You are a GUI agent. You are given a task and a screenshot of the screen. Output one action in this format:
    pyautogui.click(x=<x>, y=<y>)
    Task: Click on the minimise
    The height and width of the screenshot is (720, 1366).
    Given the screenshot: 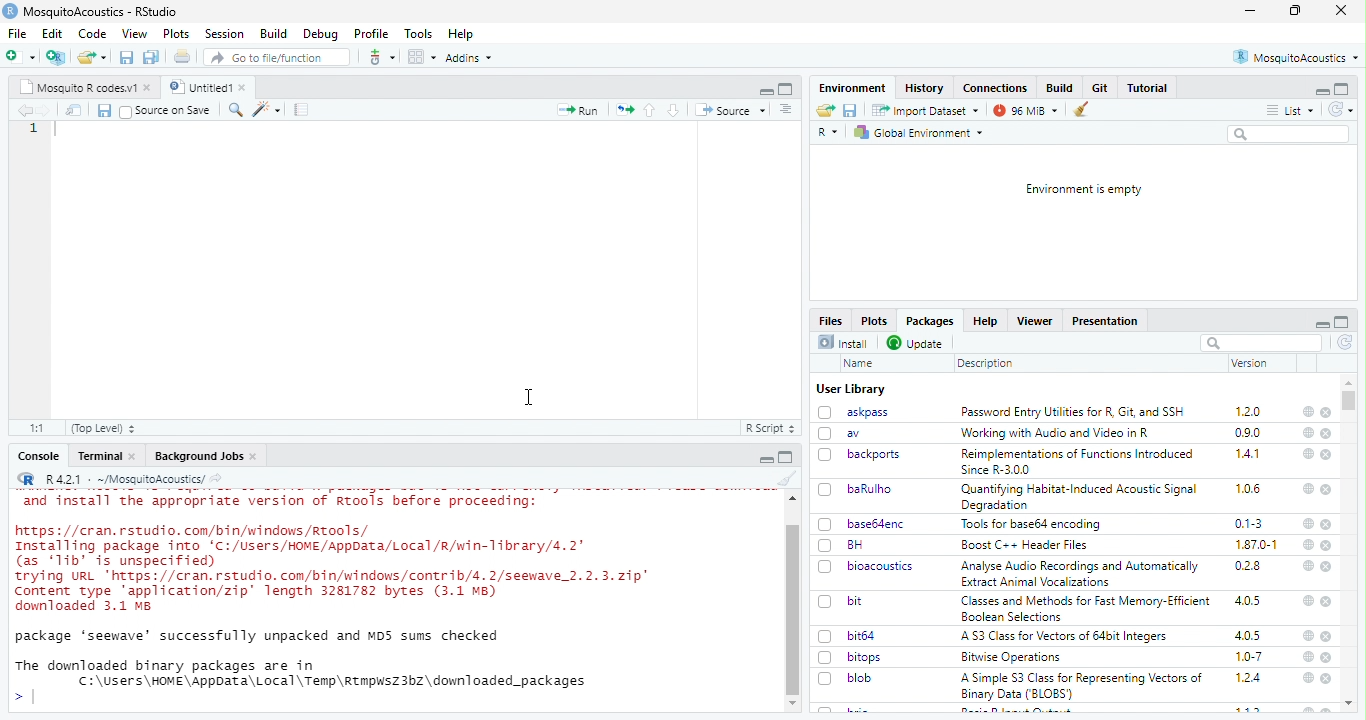 What is the action you would take?
    pyautogui.click(x=768, y=92)
    